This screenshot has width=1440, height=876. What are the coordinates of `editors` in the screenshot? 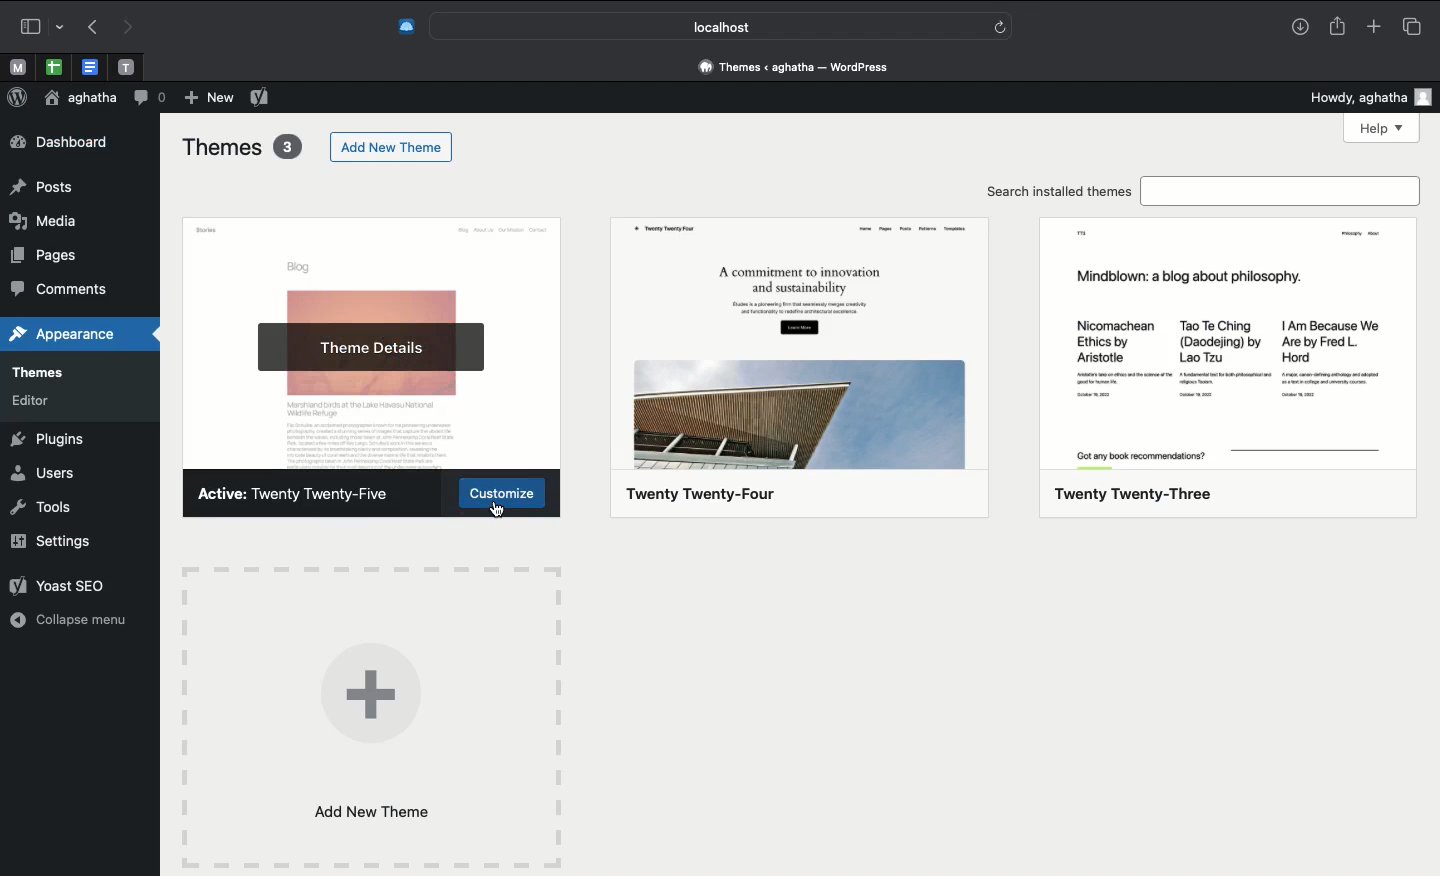 It's located at (61, 400).